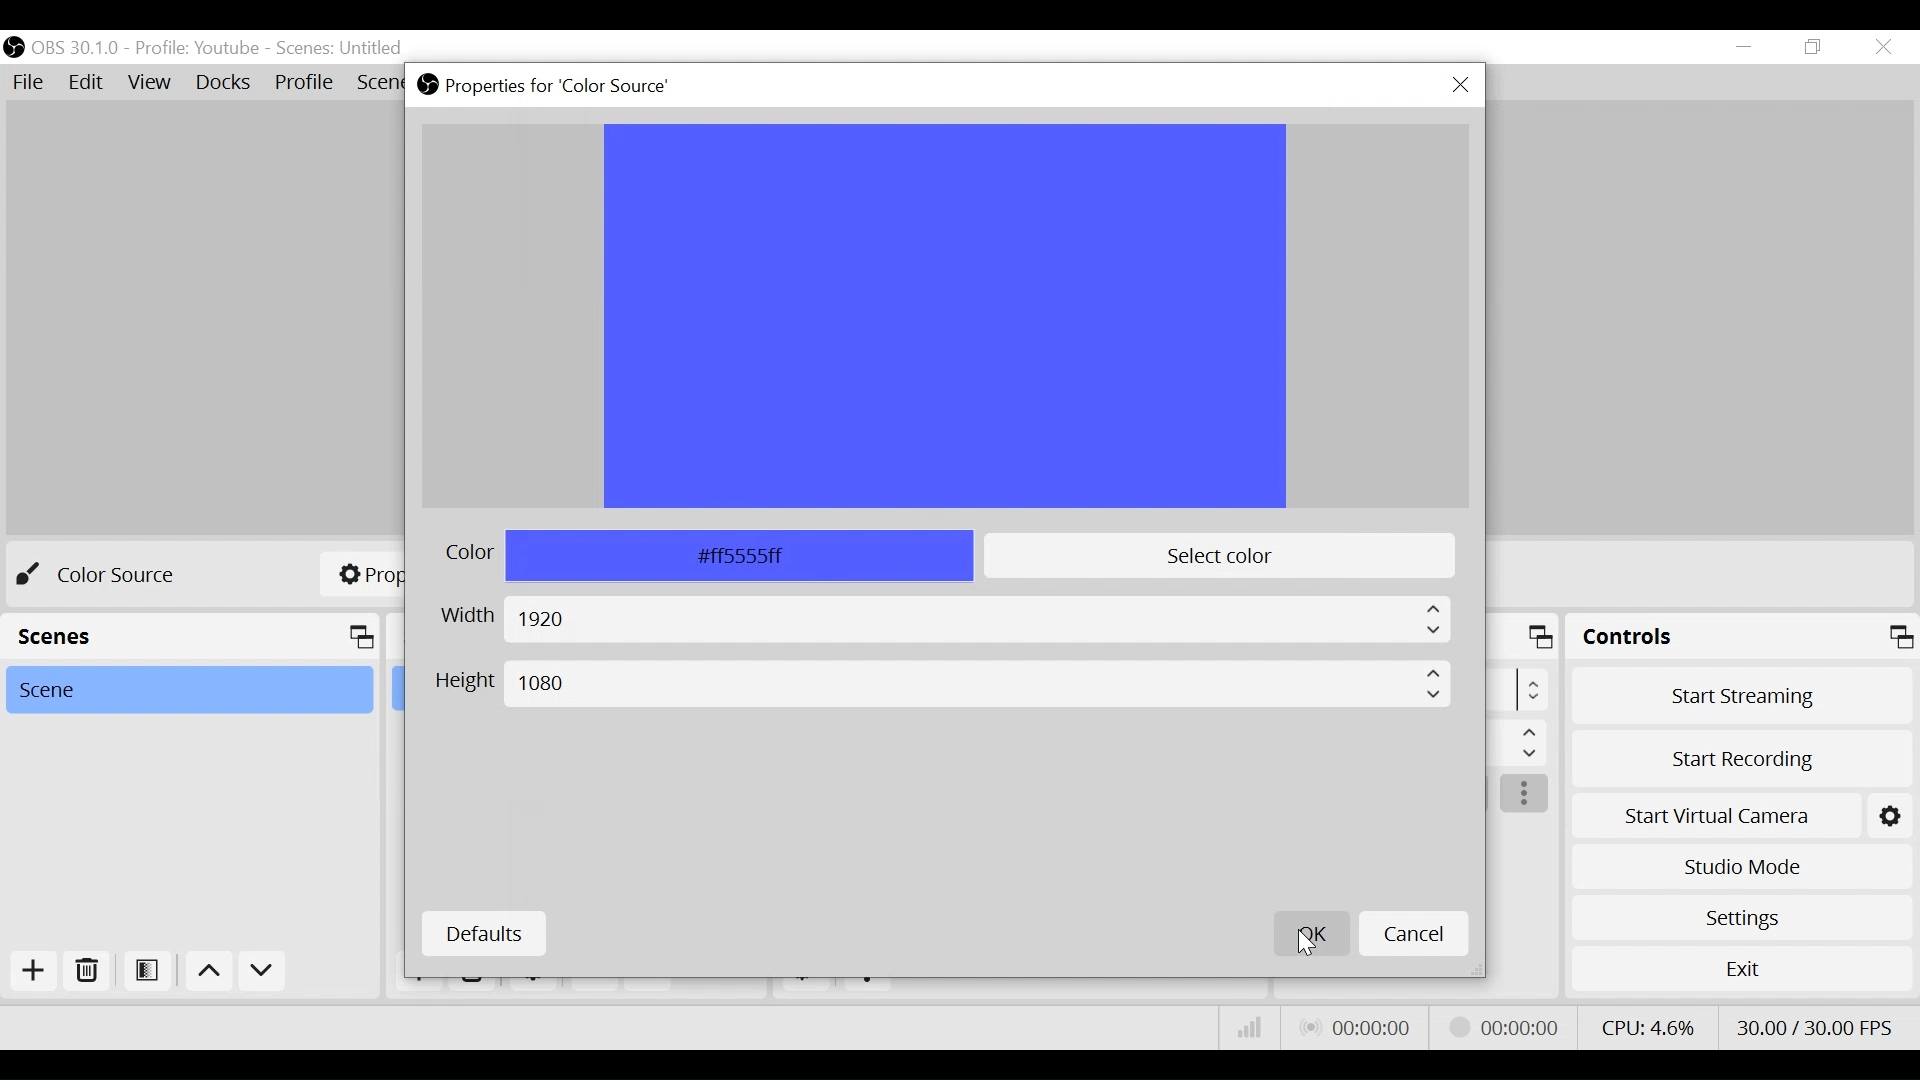 Image resolution: width=1920 pixels, height=1080 pixels. I want to click on OK, so click(1310, 935).